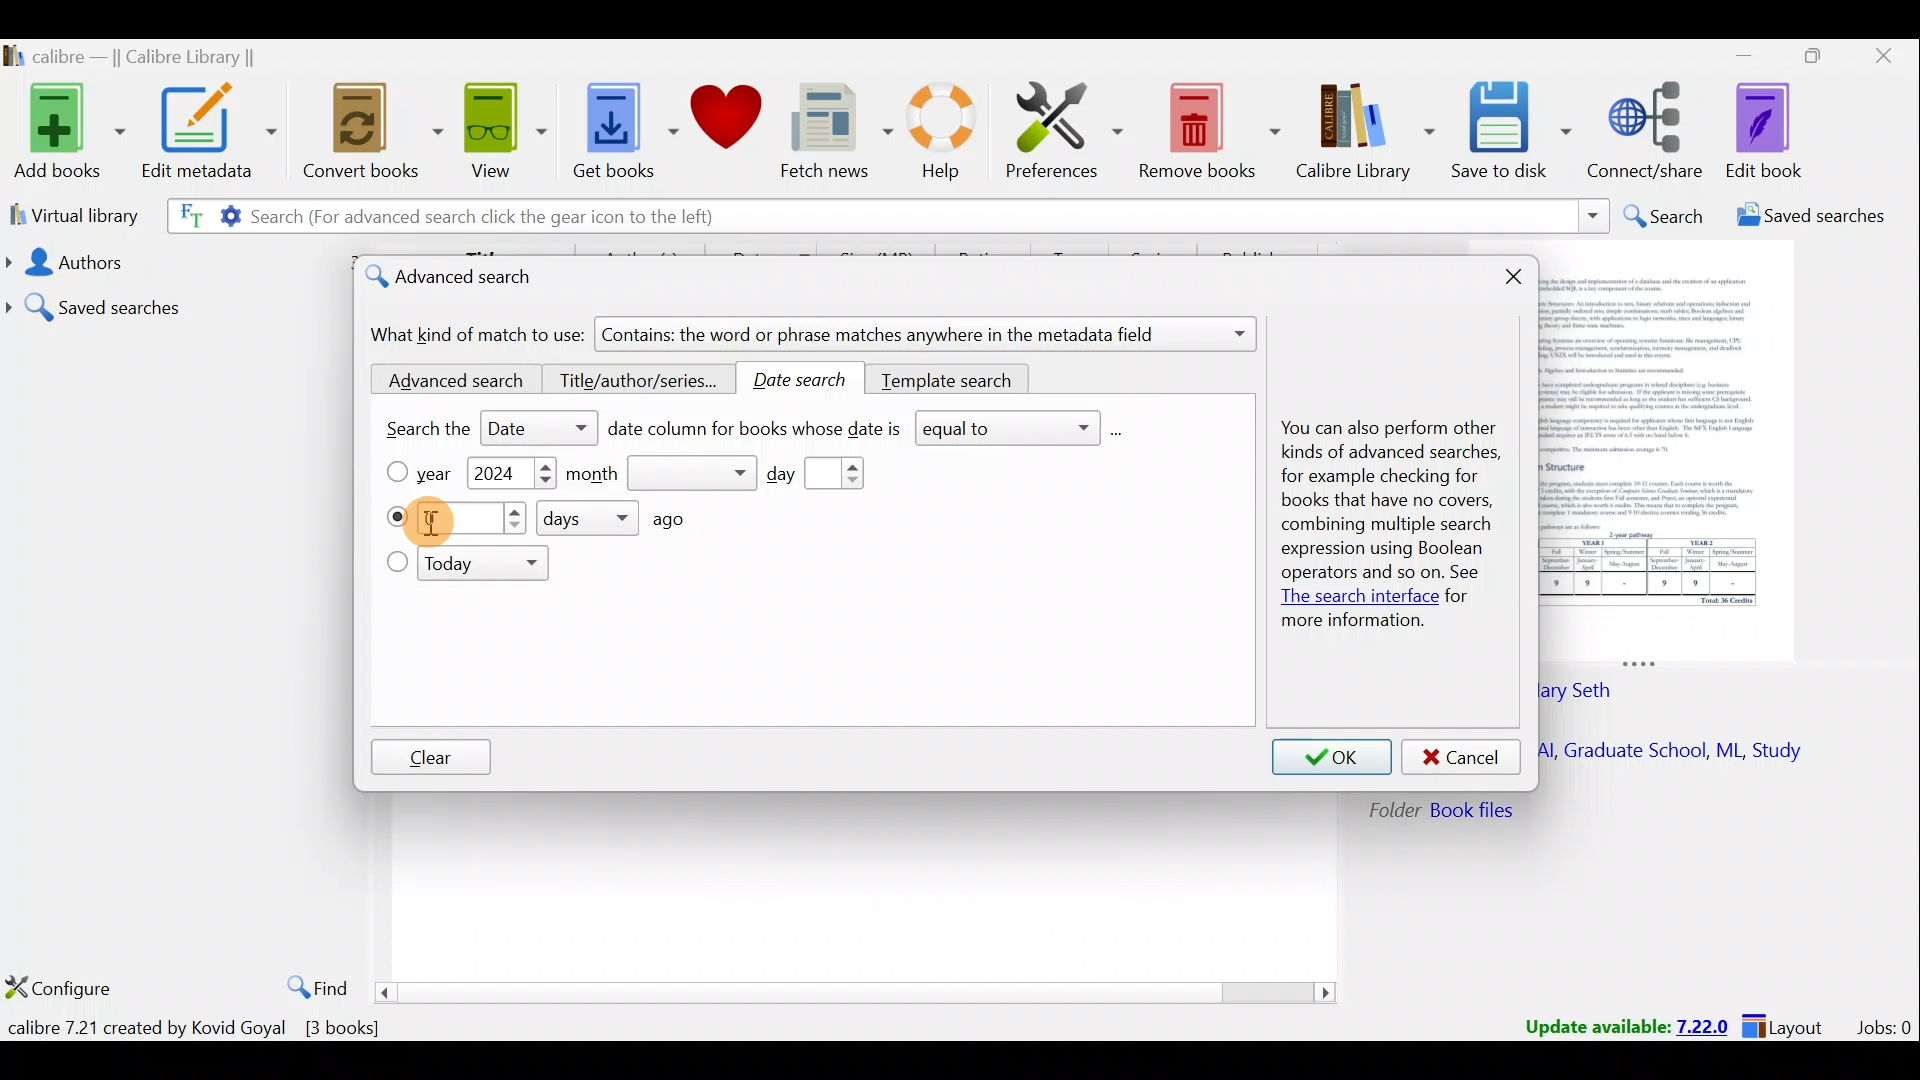  I want to click on What day?, so click(395, 517).